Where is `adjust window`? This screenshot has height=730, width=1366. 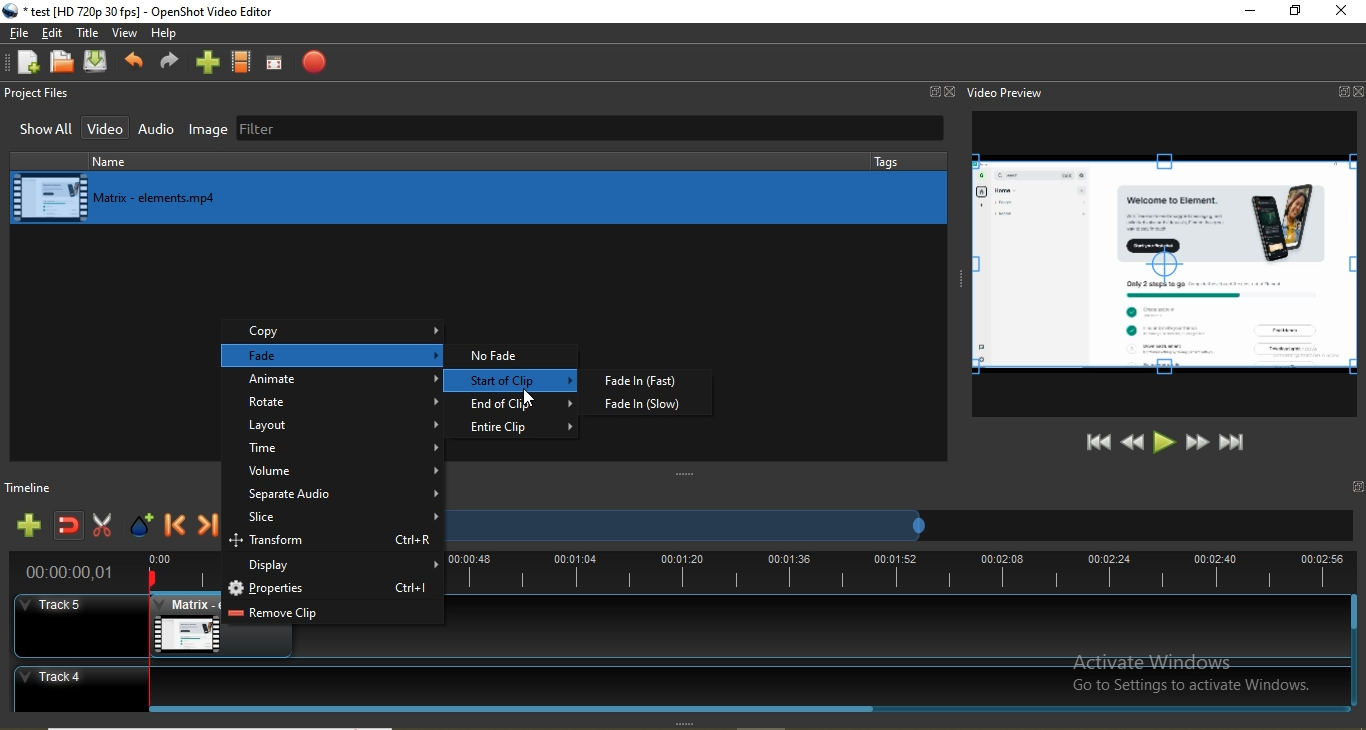
adjust window is located at coordinates (955, 276).